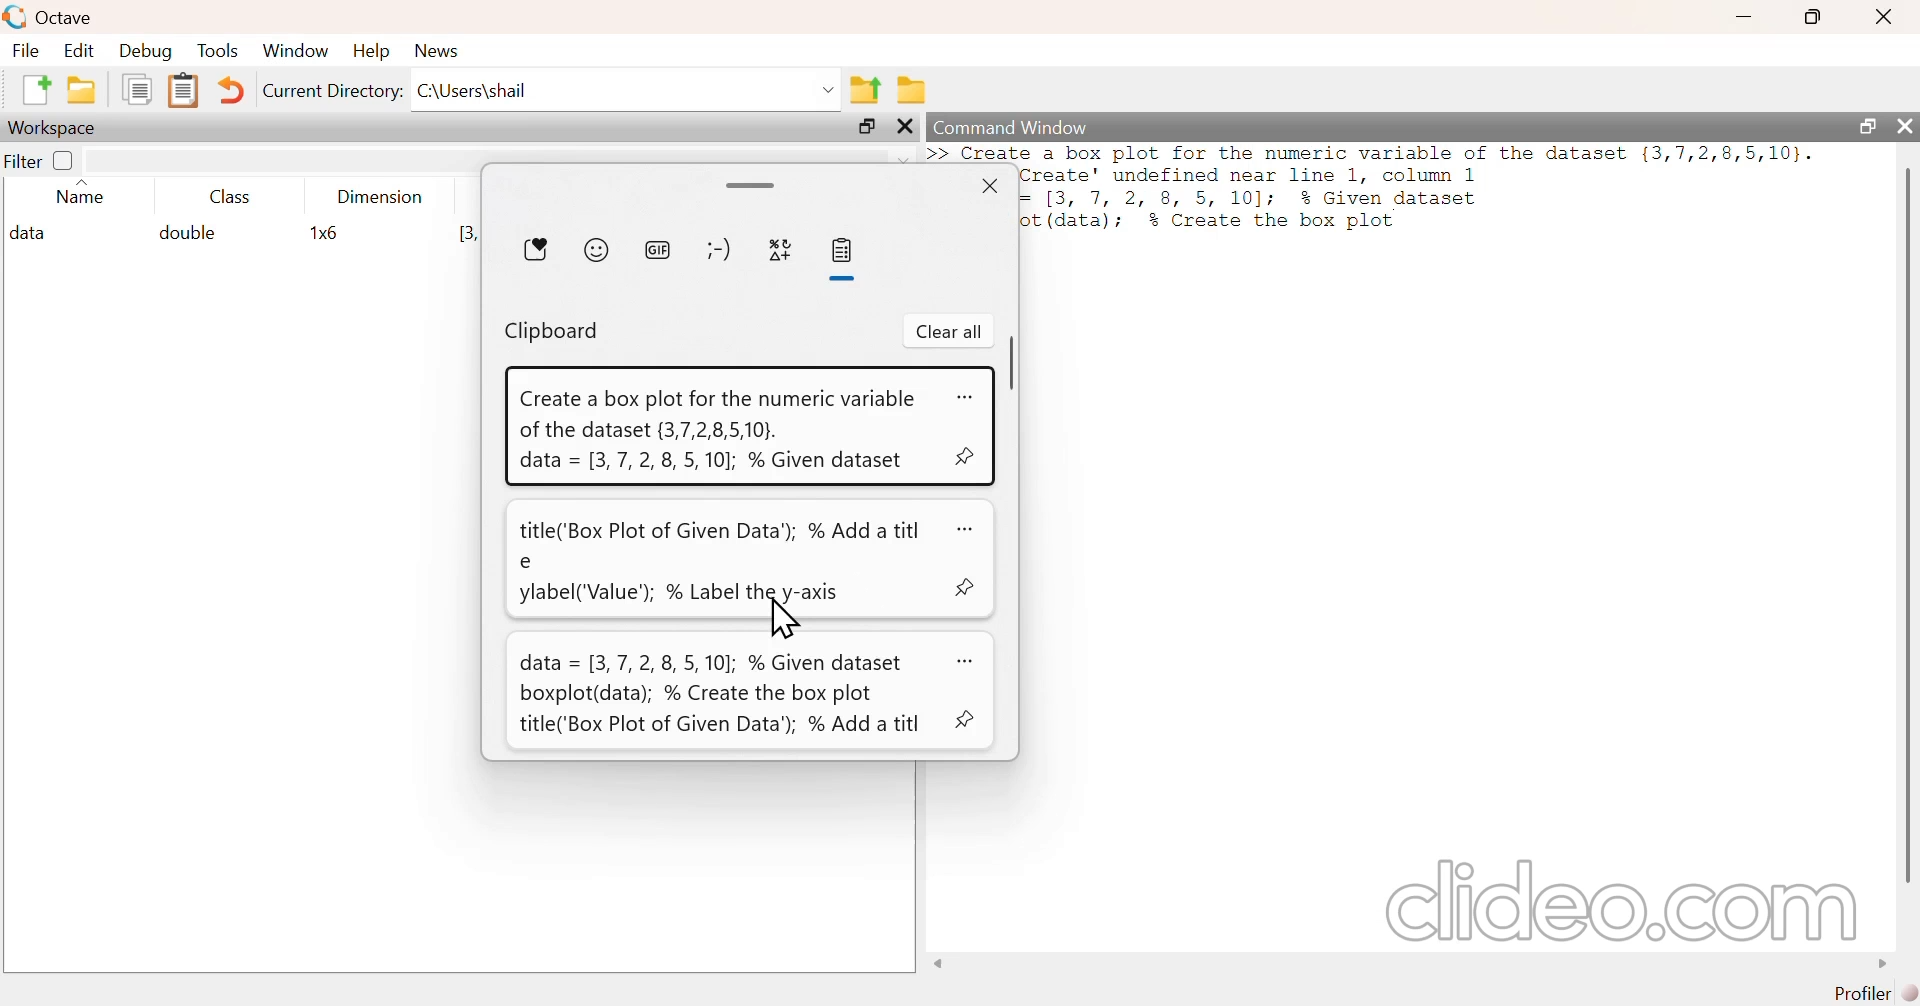  Describe the element at coordinates (13, 16) in the screenshot. I see `logo` at that location.